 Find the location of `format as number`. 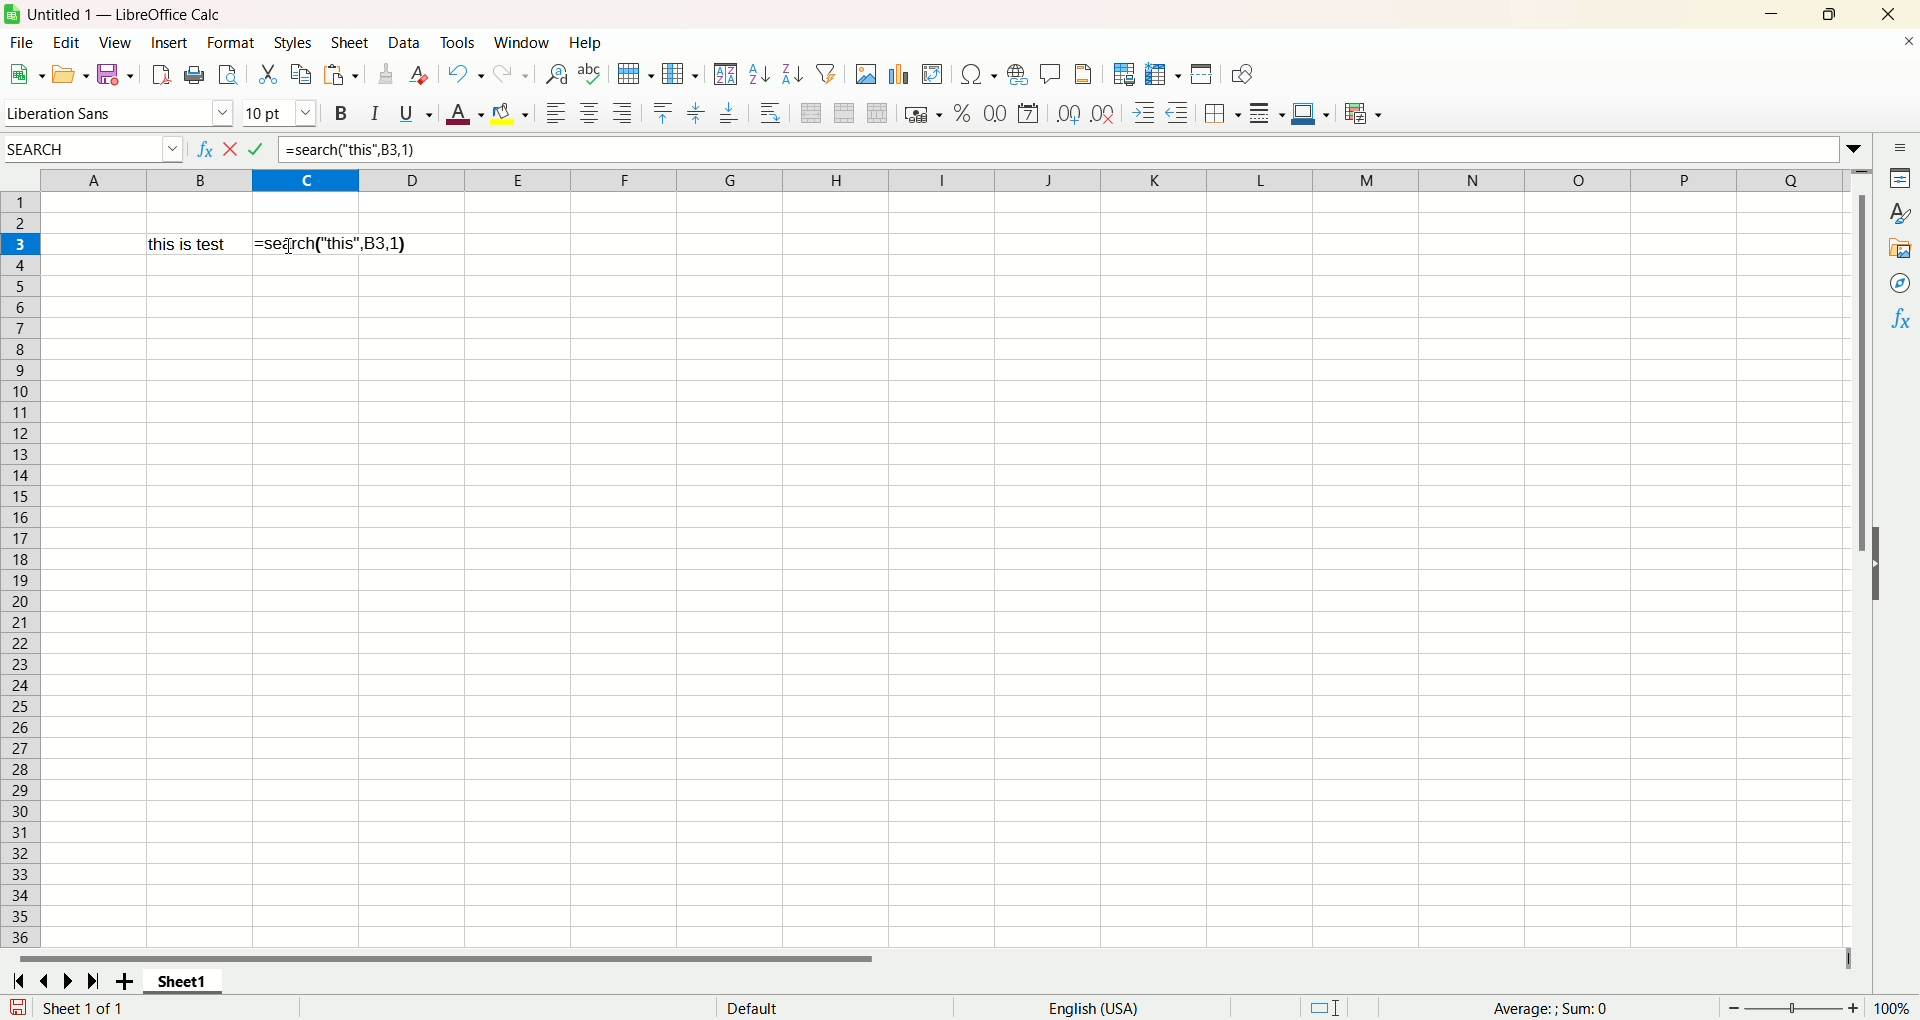

format as number is located at coordinates (995, 111).